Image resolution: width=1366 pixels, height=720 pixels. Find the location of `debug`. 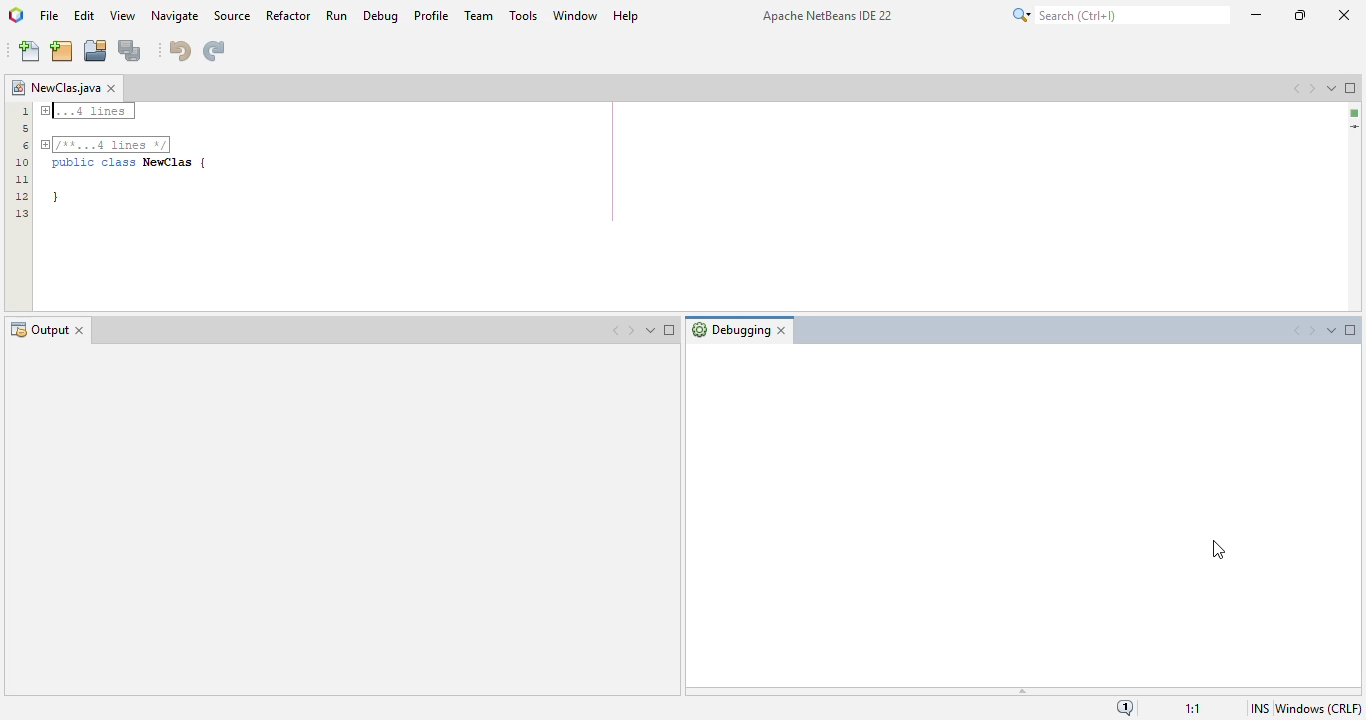

debug is located at coordinates (381, 15).